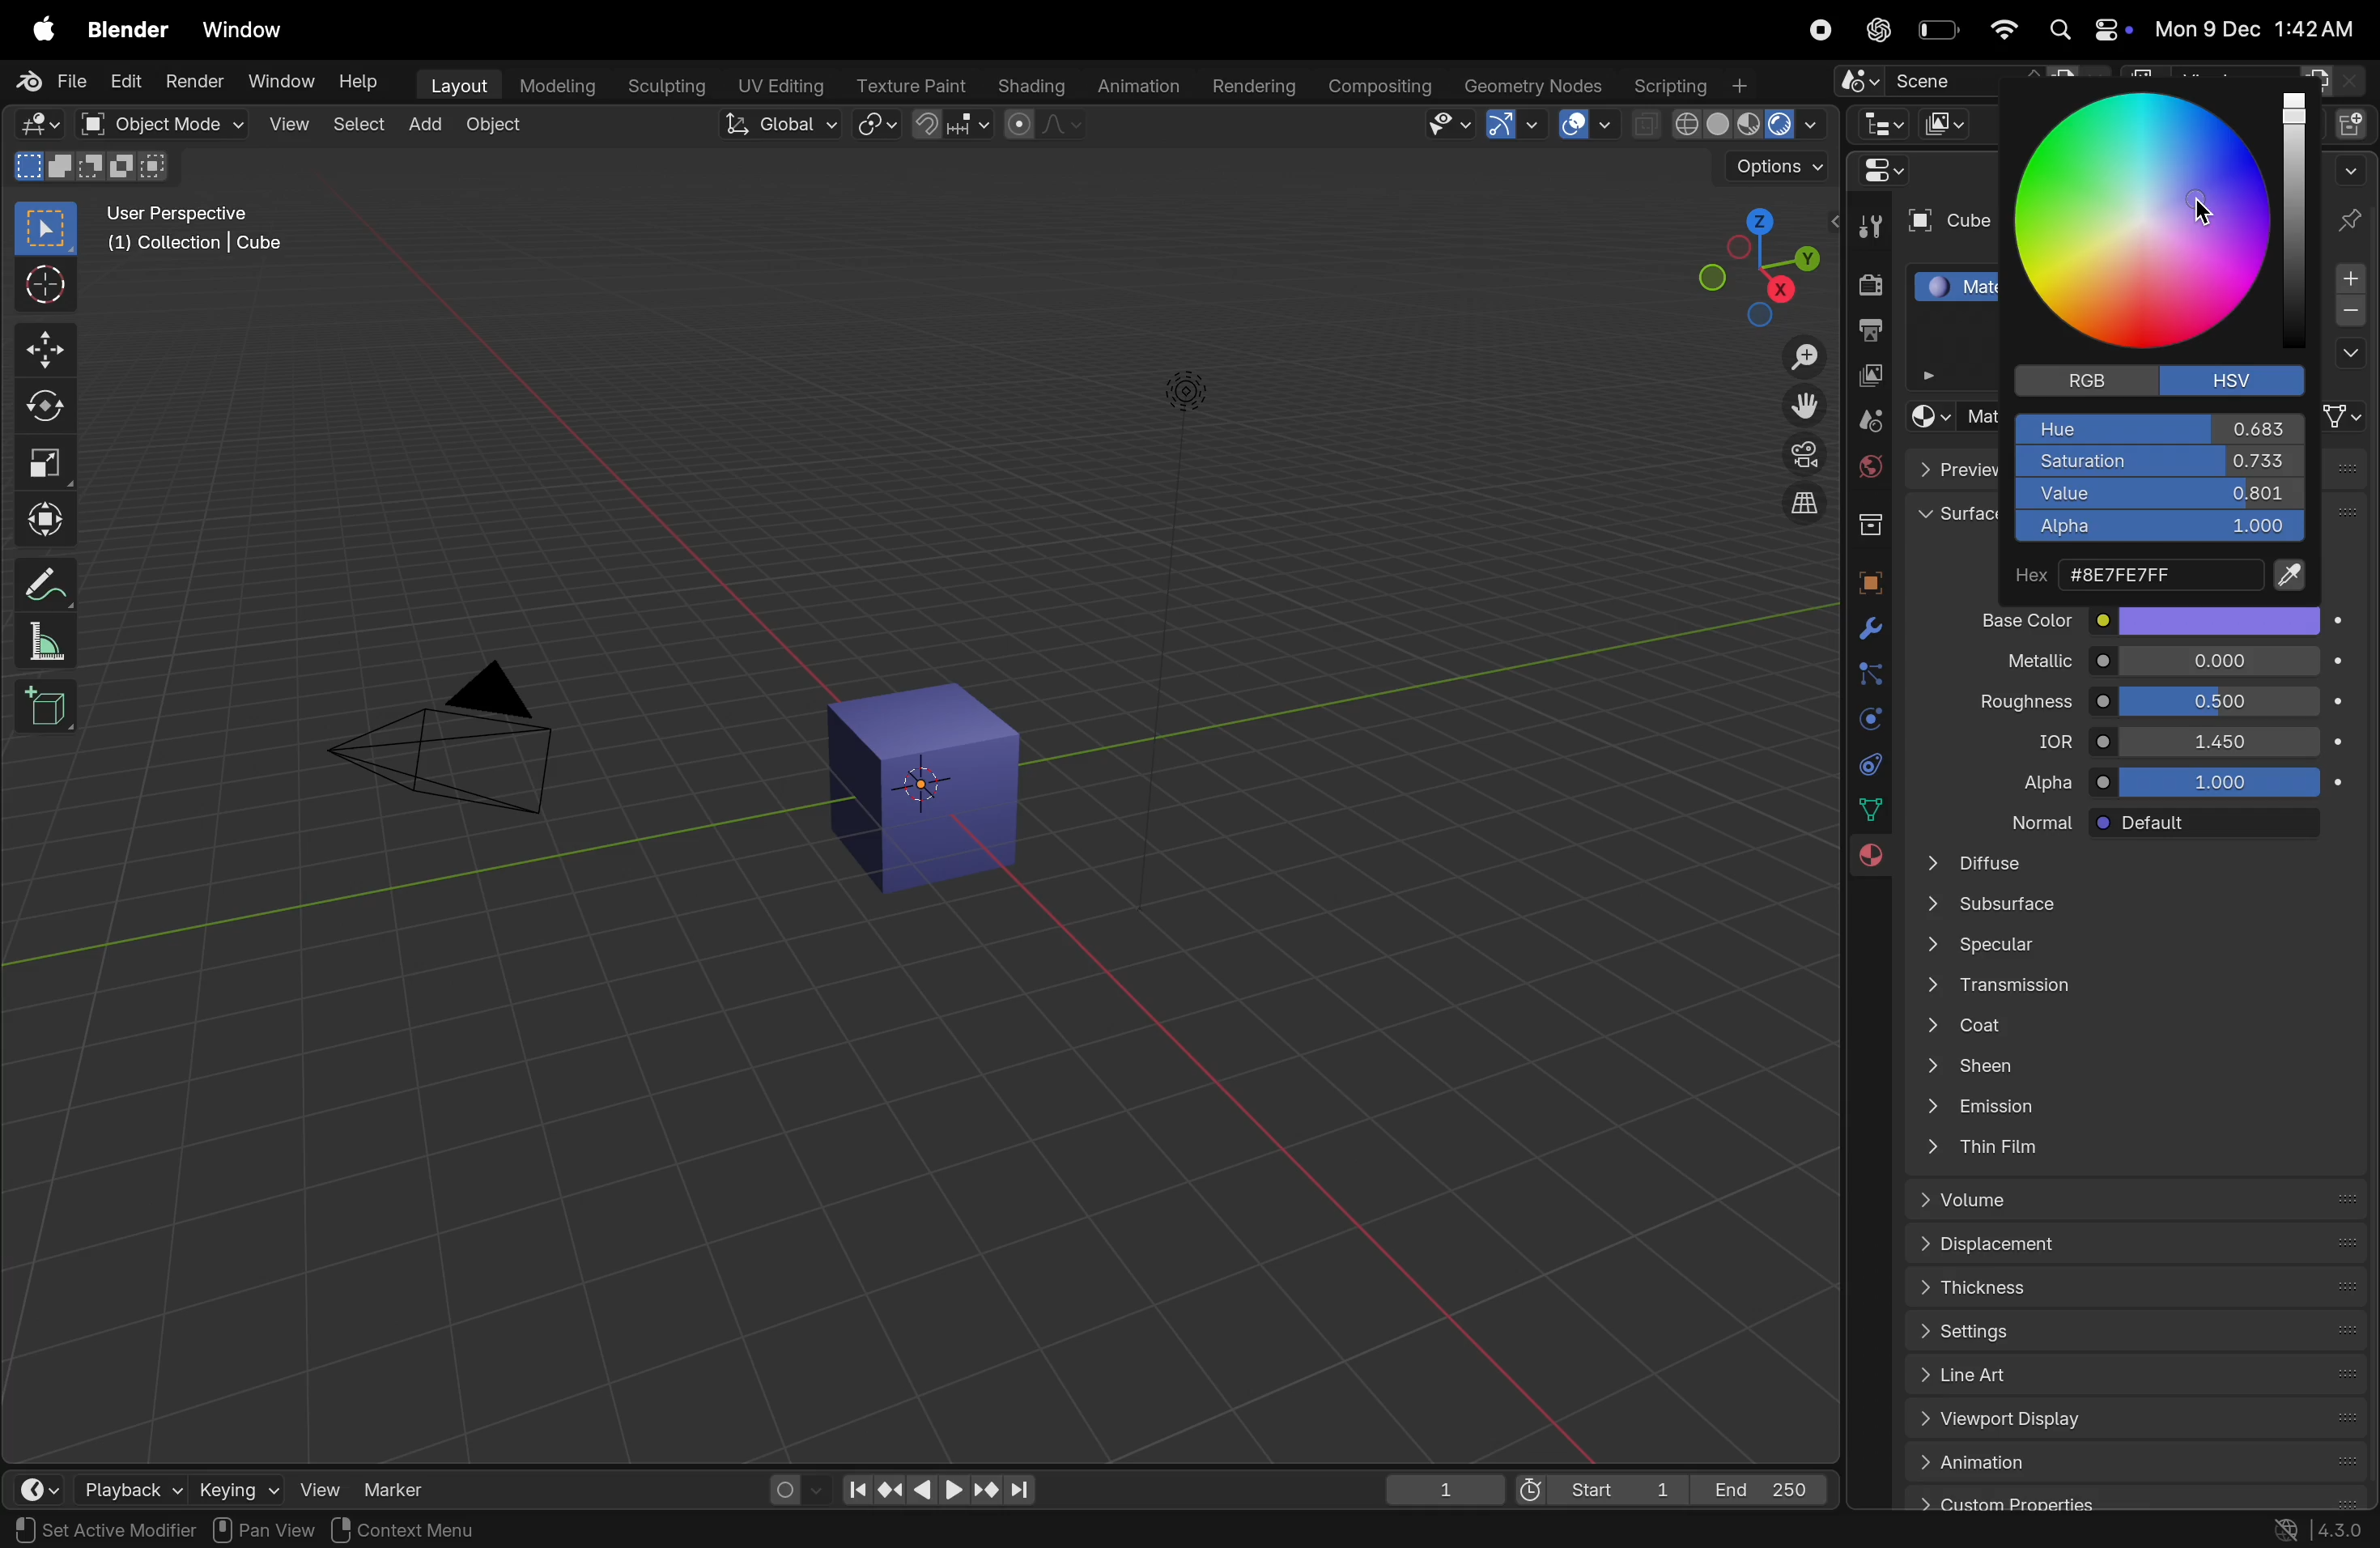 This screenshot has height=1548, width=2380. What do you see at coordinates (951, 126) in the screenshot?
I see `snap` at bounding box center [951, 126].